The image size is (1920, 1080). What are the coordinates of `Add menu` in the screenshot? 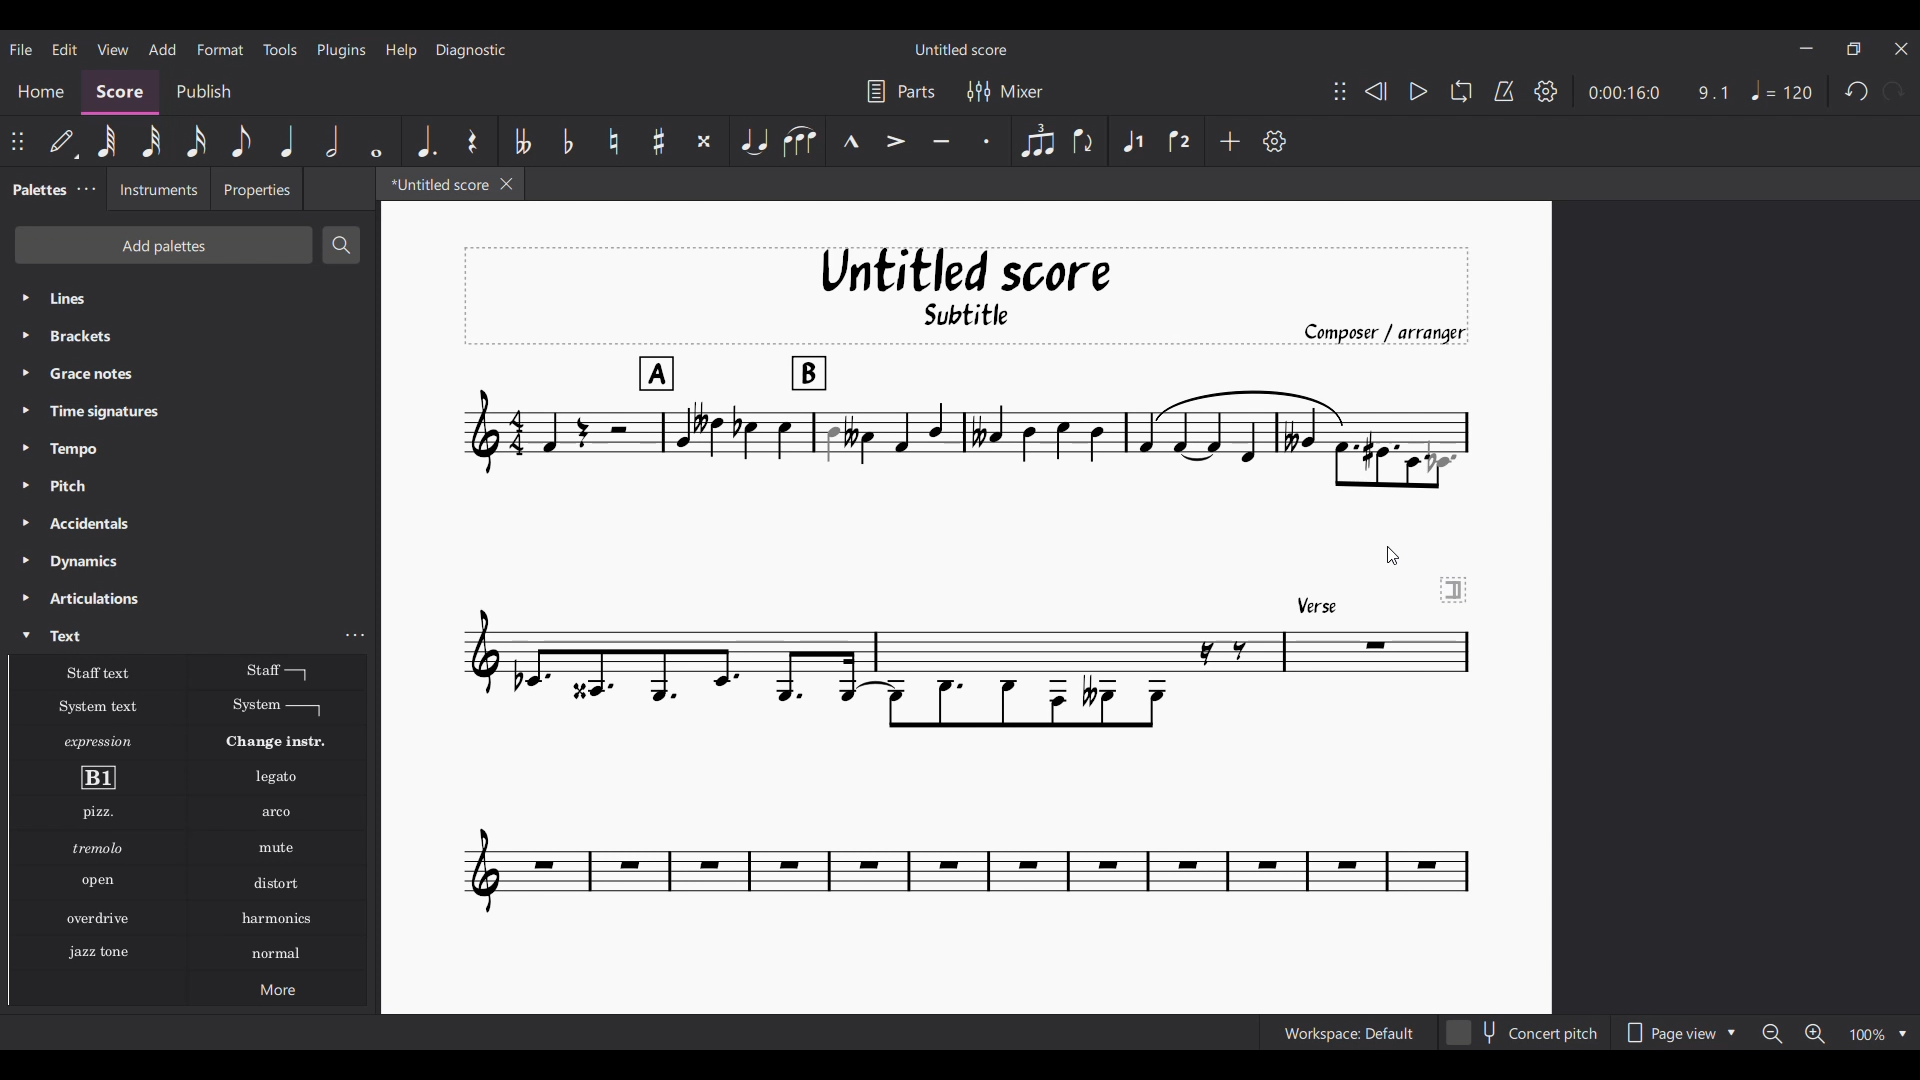 It's located at (163, 49).